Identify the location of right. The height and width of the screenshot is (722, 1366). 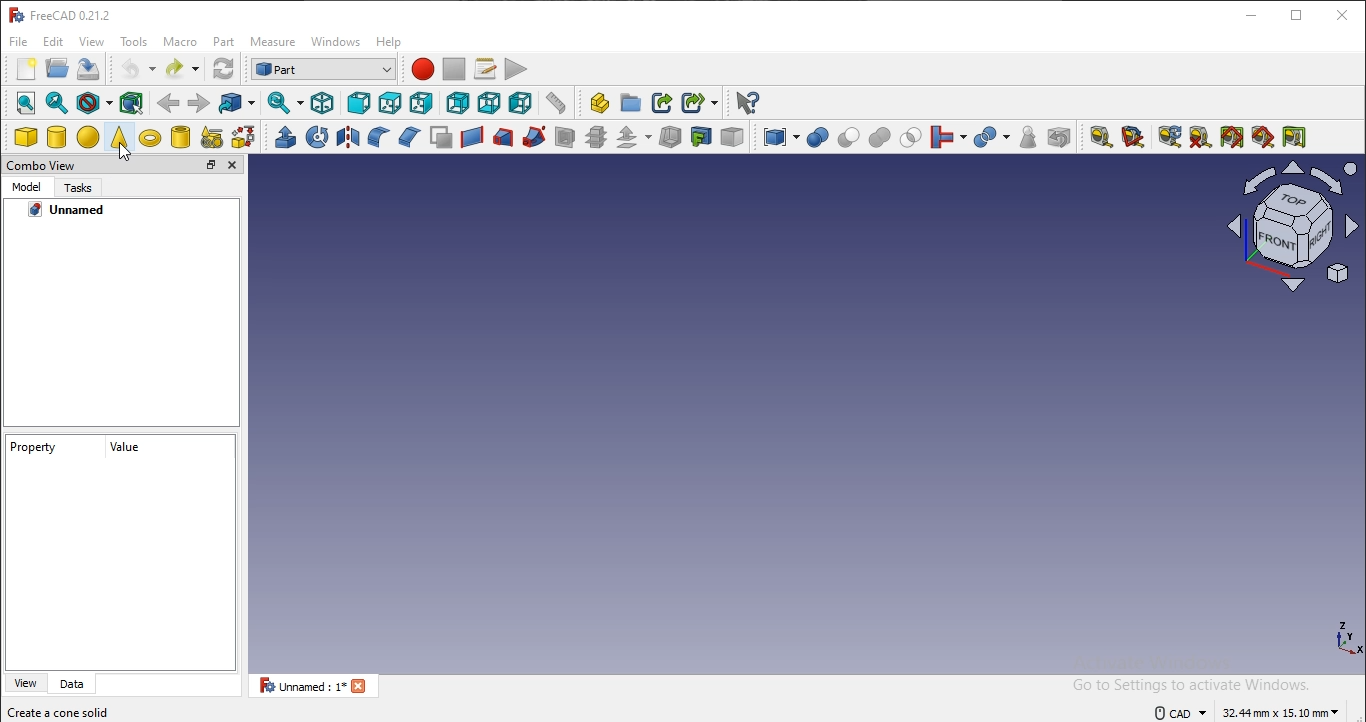
(421, 102).